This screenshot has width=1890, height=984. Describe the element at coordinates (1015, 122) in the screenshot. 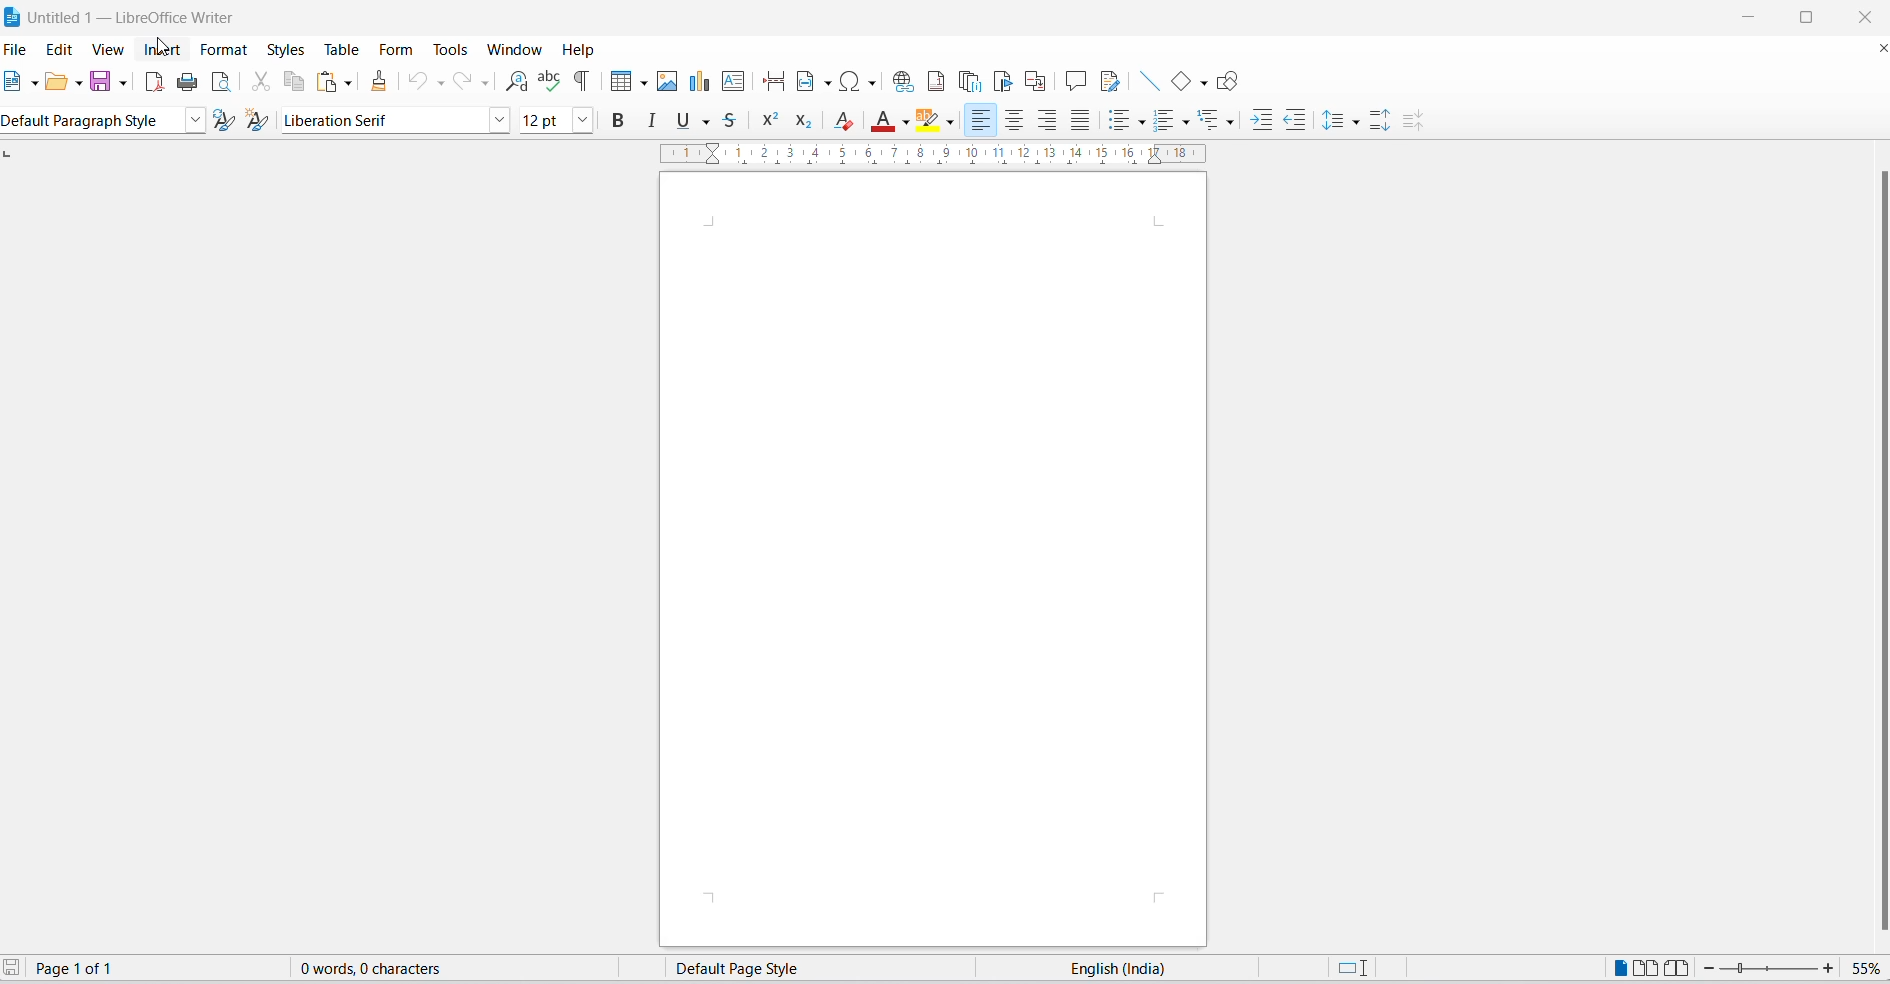

I see `text align center` at that location.